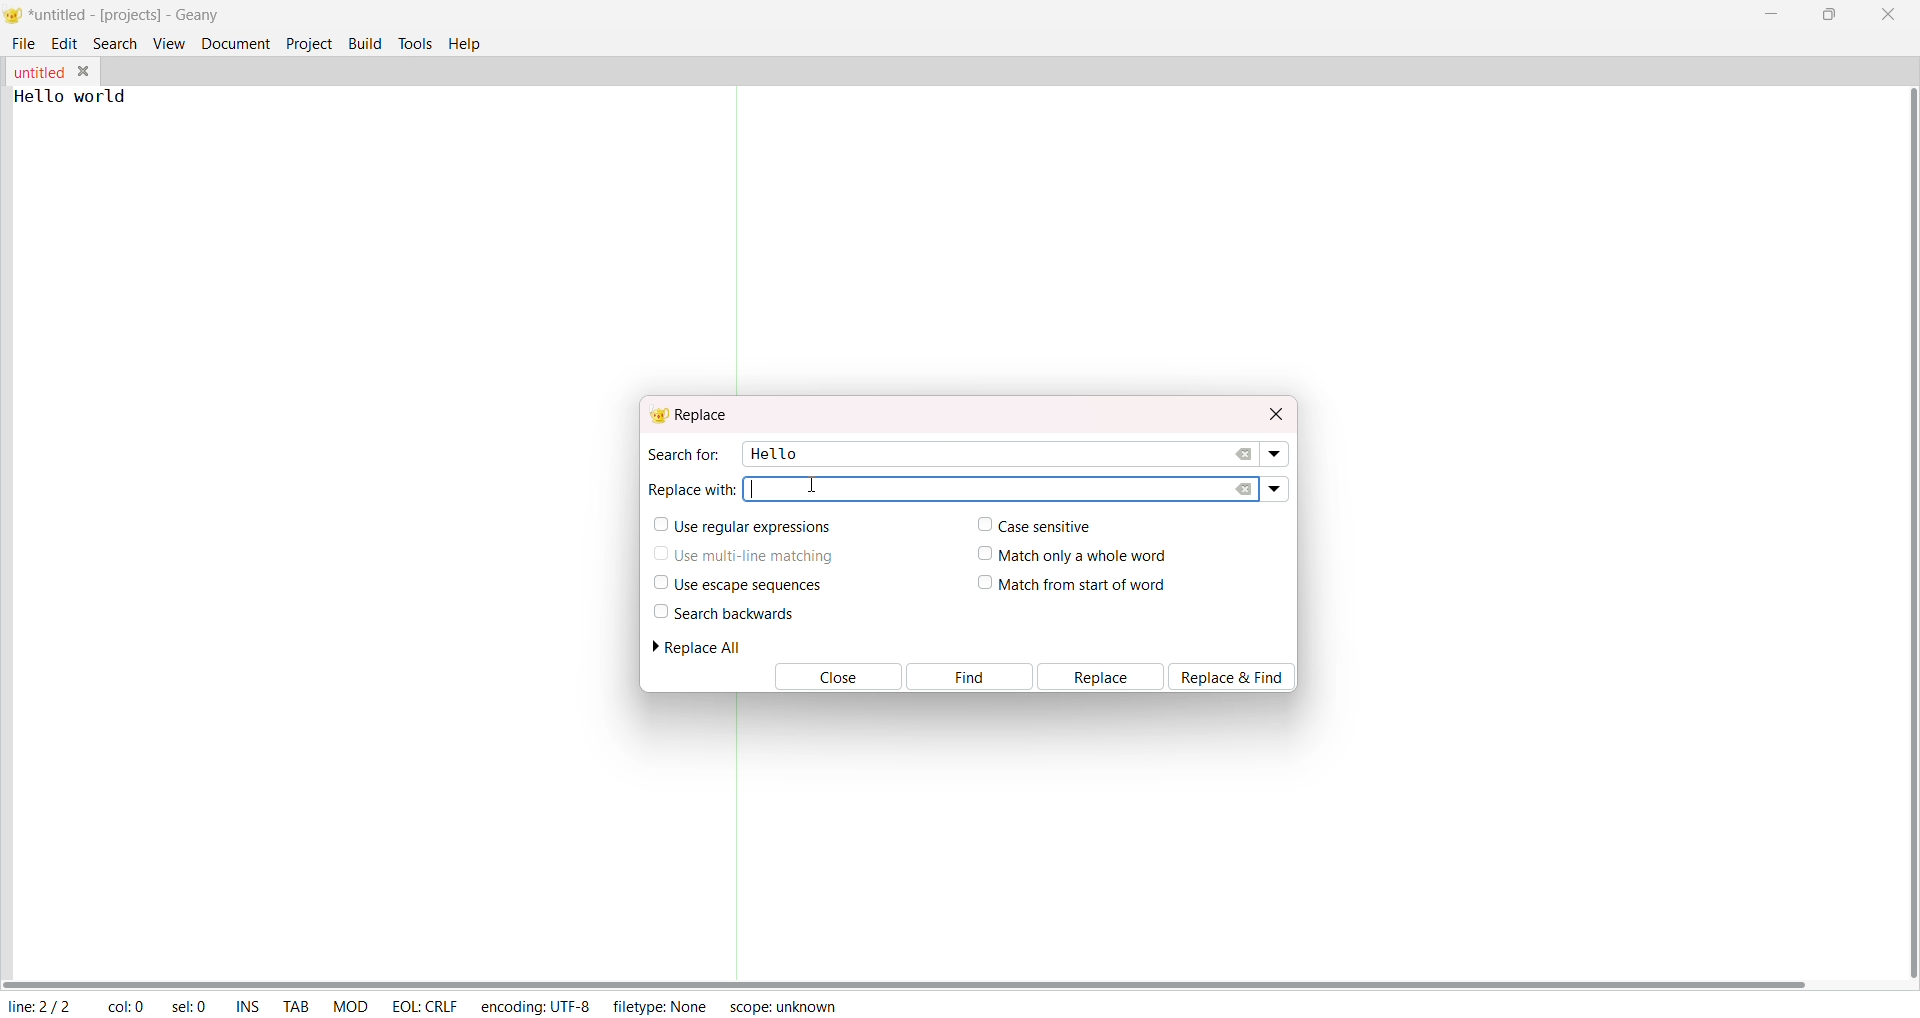 Image resolution: width=1920 pixels, height=1018 pixels. I want to click on encoding: UTF-8, so click(534, 1005).